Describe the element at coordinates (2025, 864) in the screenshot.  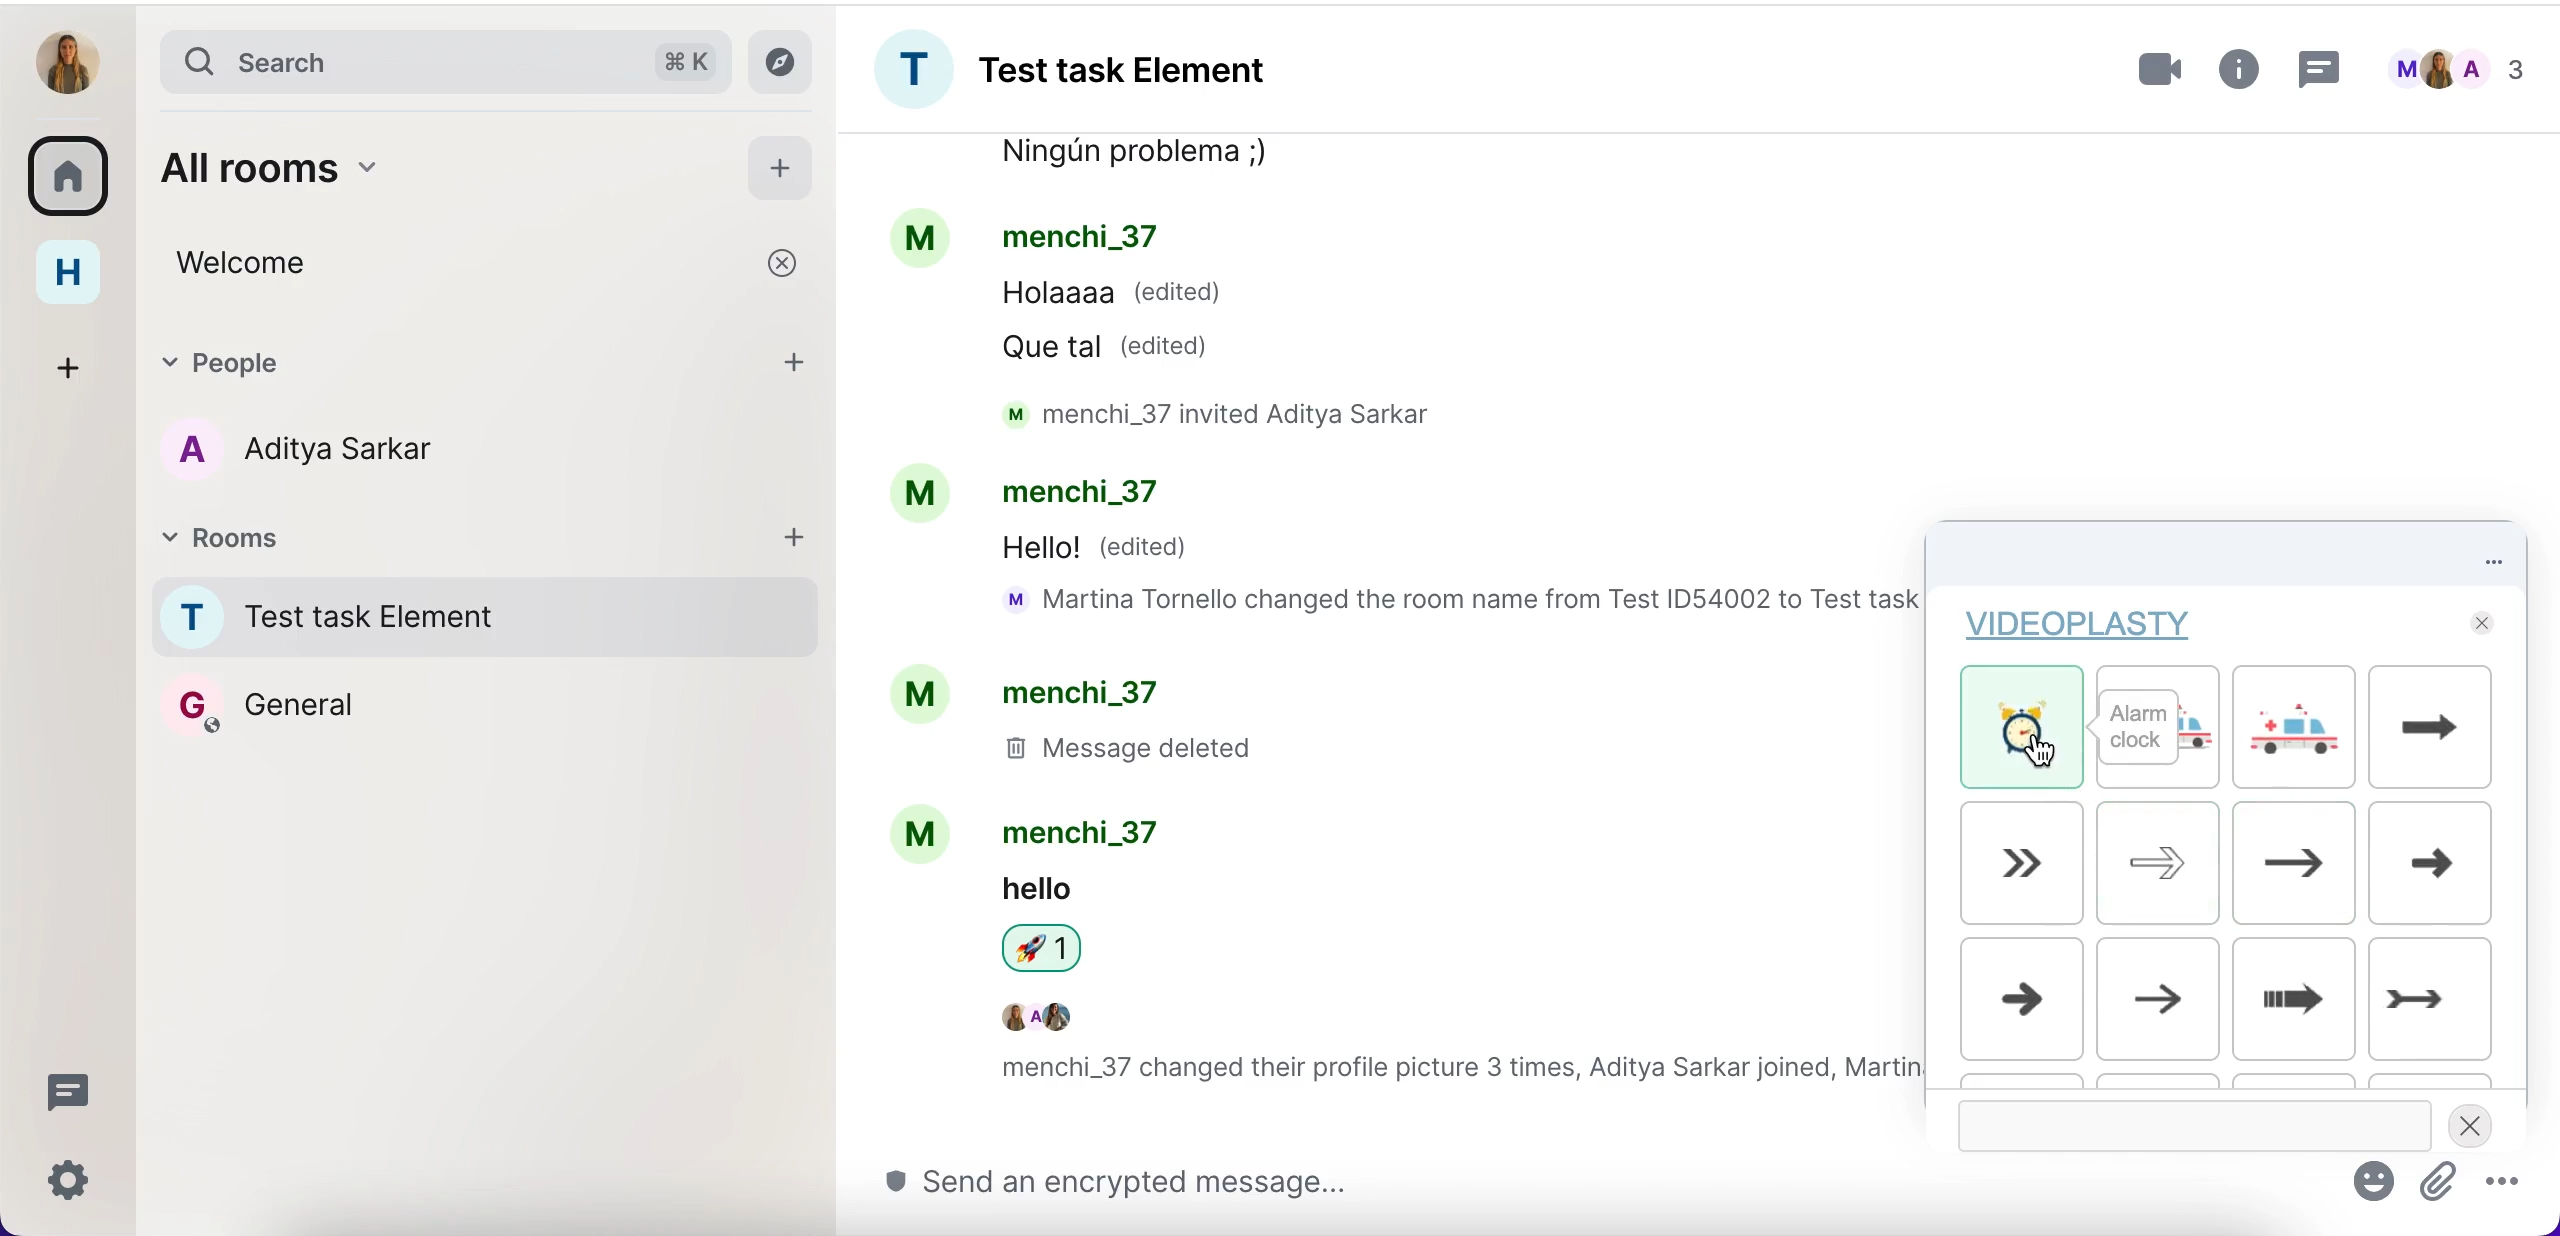
I see `gif5` at that location.